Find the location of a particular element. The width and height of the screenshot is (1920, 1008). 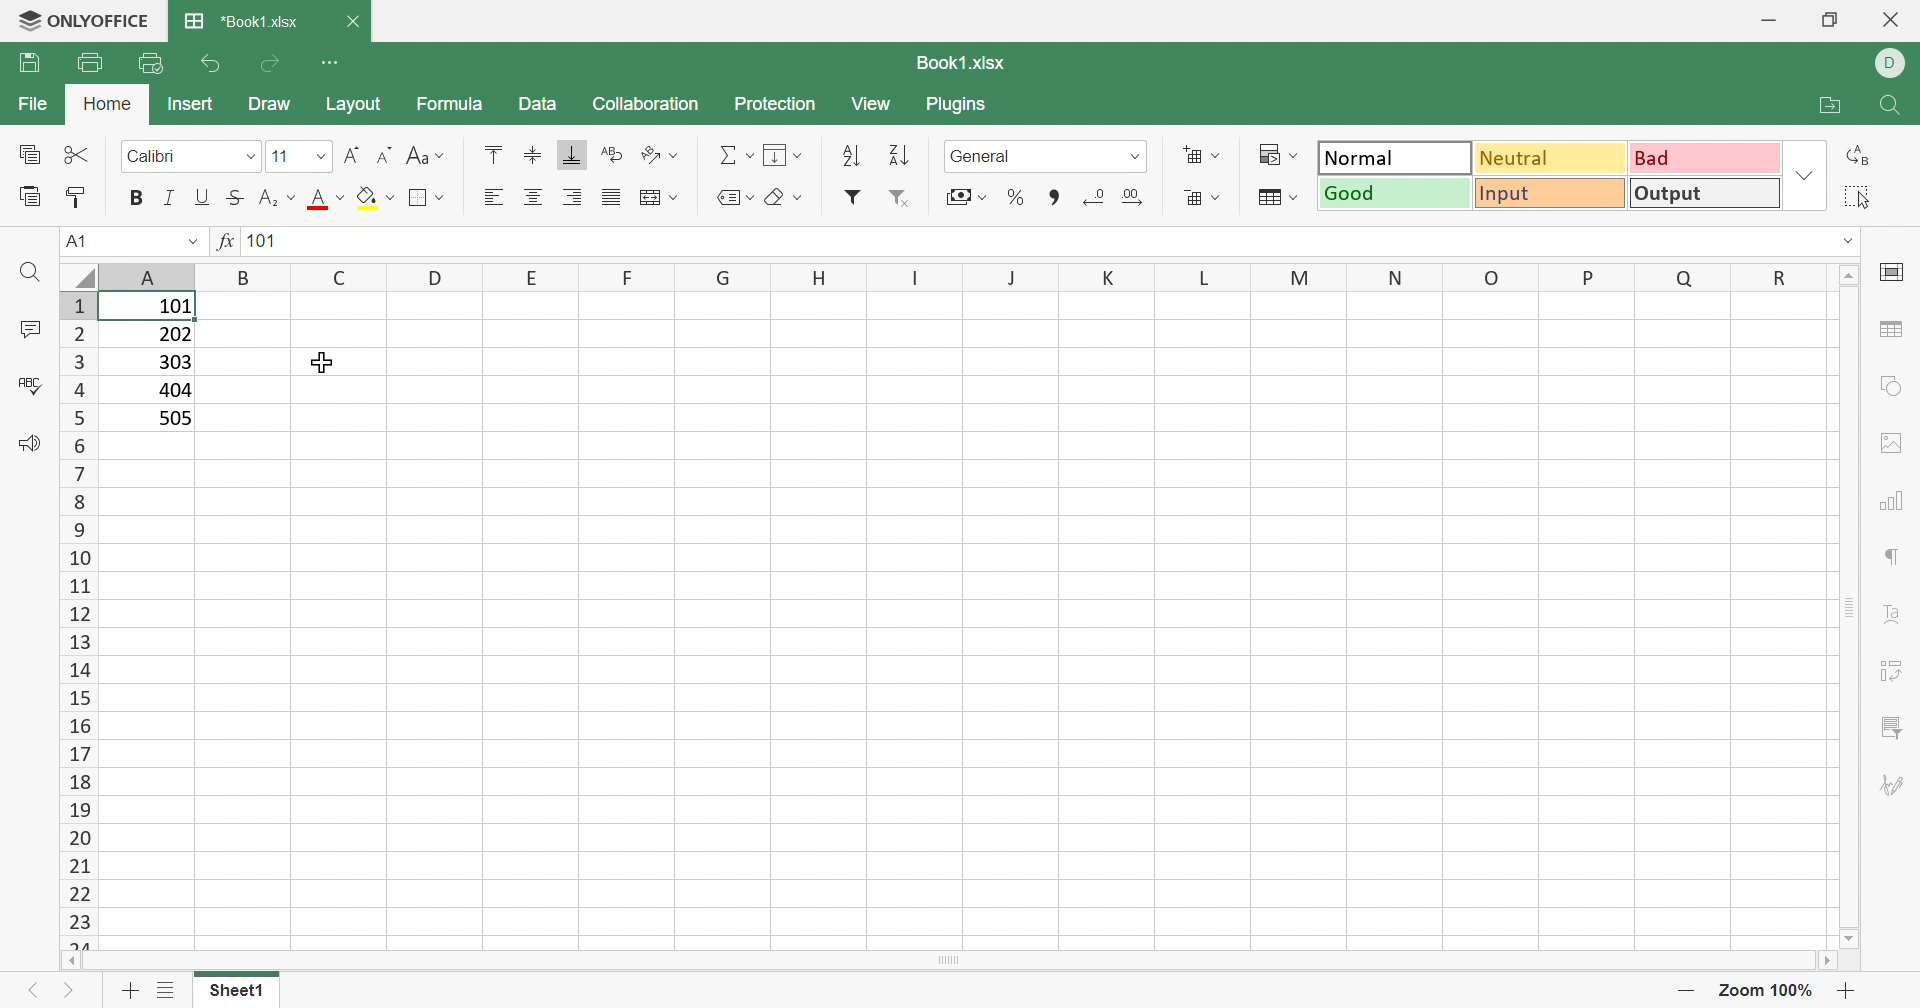

Zoom out is located at coordinates (1683, 990).